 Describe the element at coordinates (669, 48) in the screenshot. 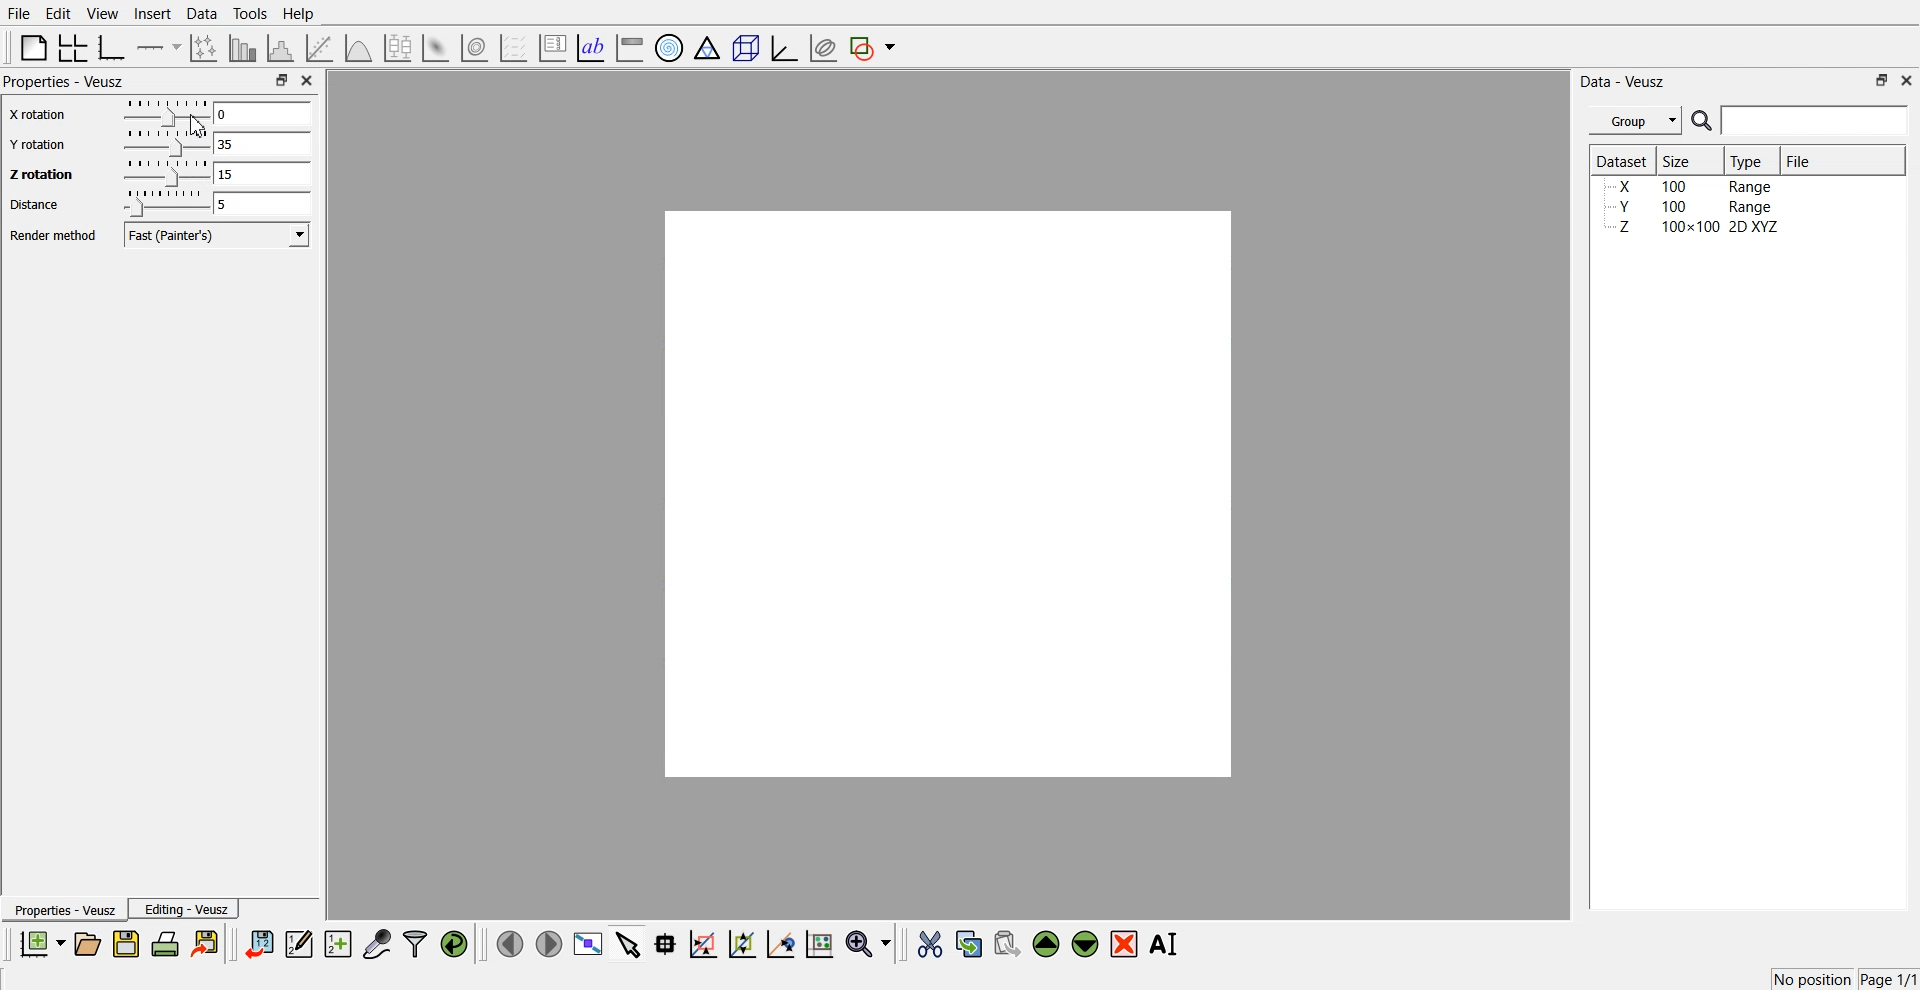

I see `Polar Graph` at that location.